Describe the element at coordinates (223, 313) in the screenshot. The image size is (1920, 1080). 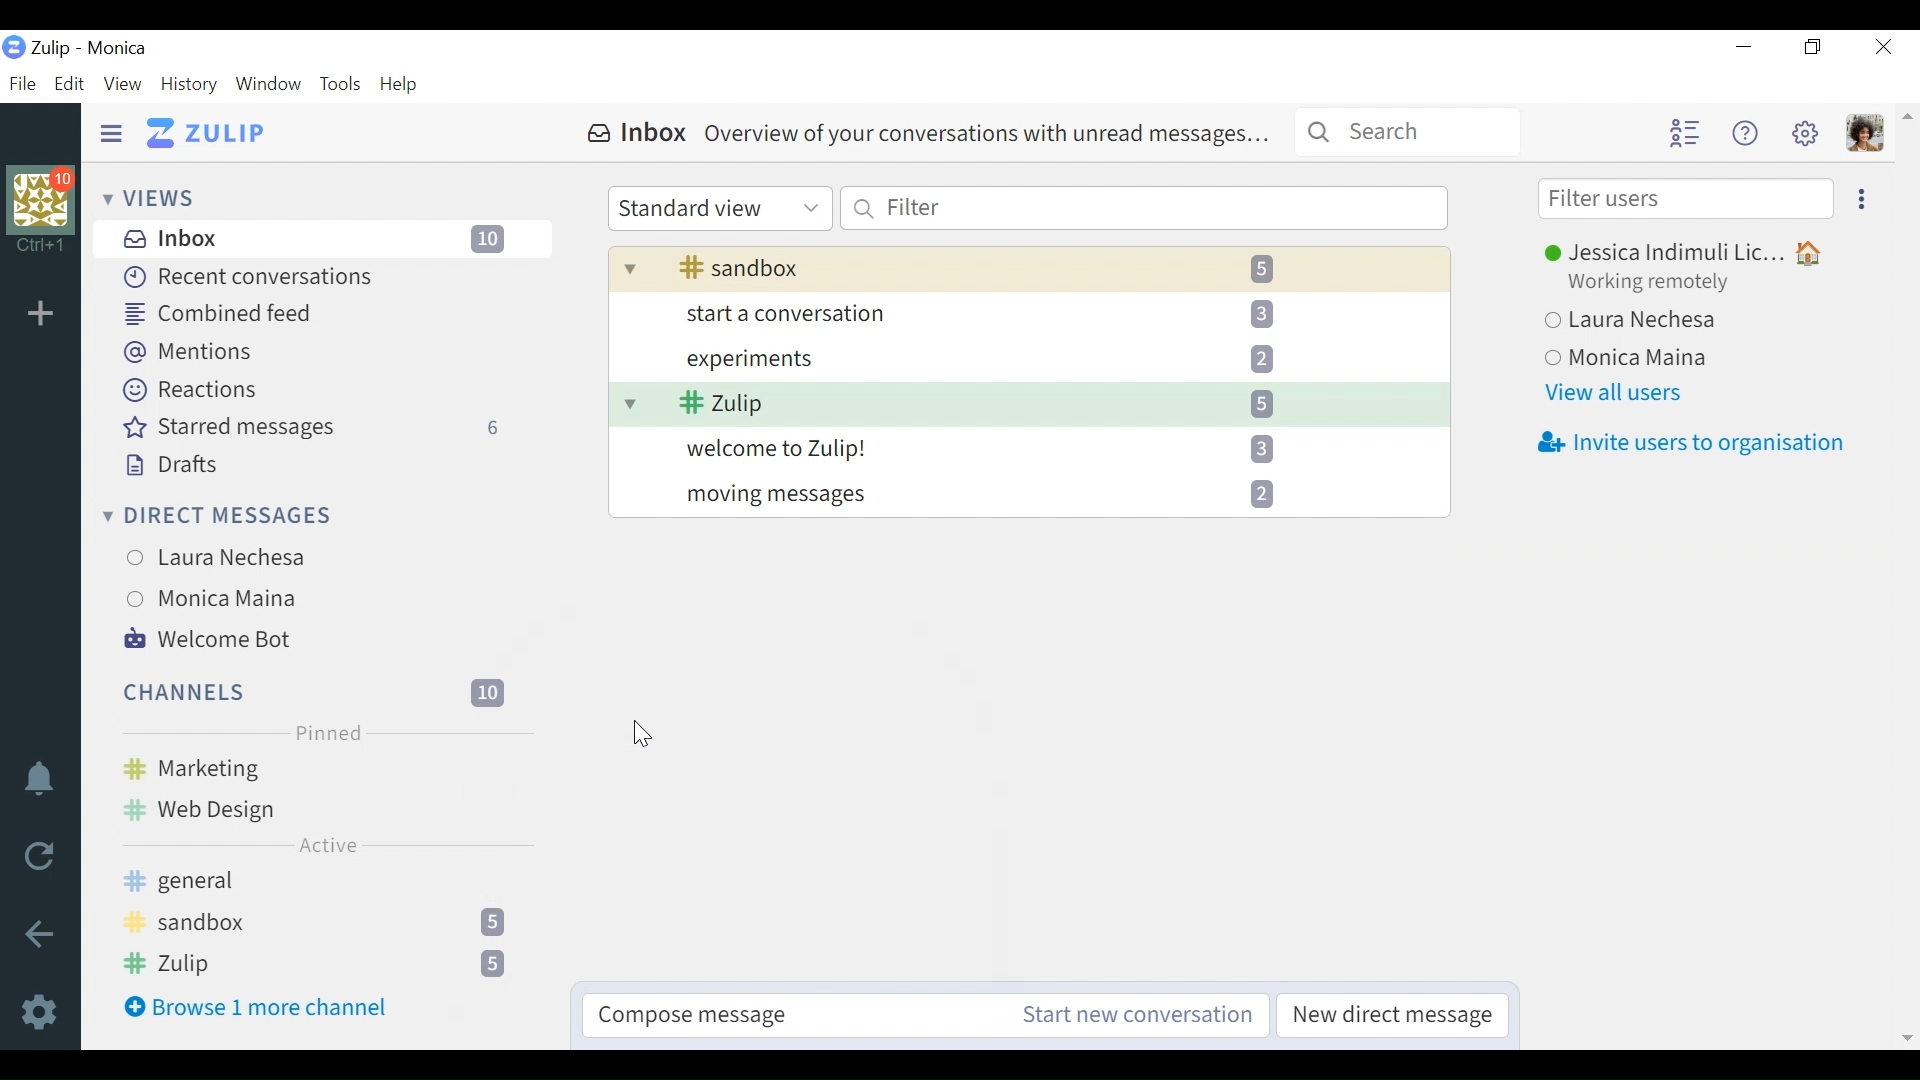
I see `Combined feed` at that location.